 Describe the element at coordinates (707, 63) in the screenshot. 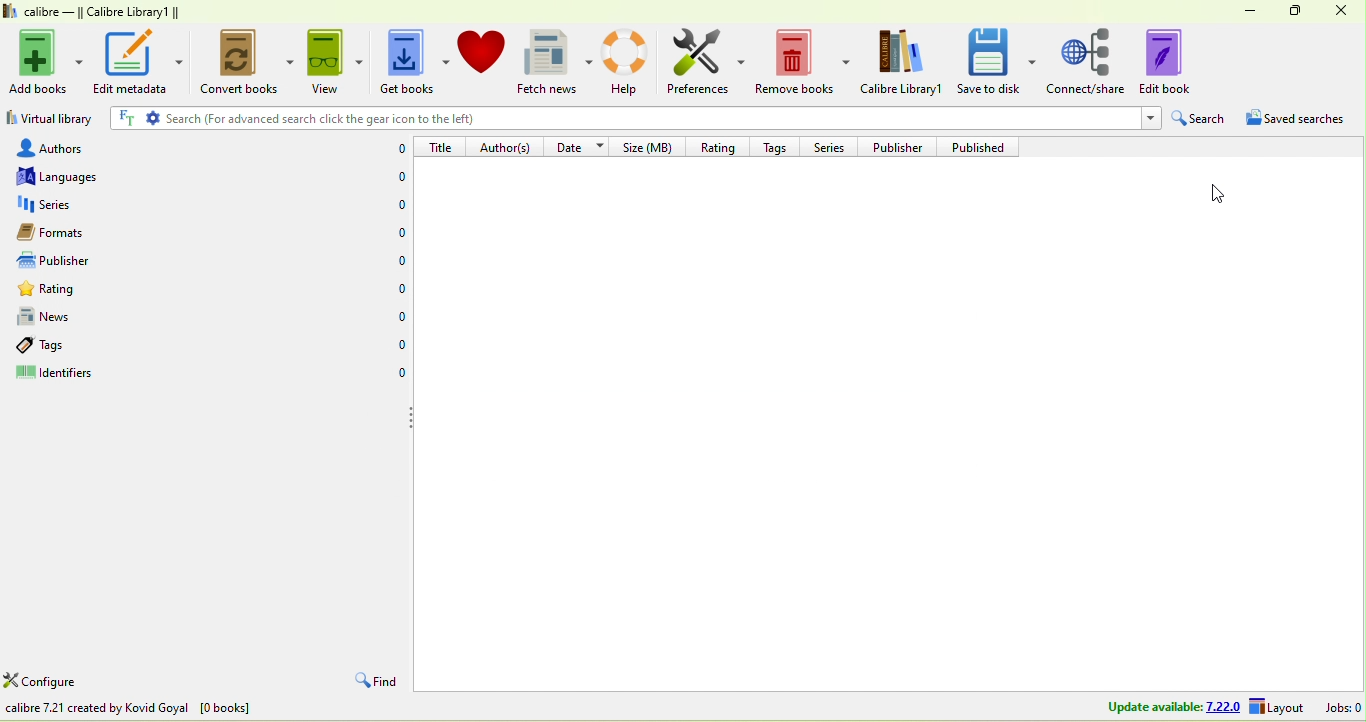

I see `preference` at that location.